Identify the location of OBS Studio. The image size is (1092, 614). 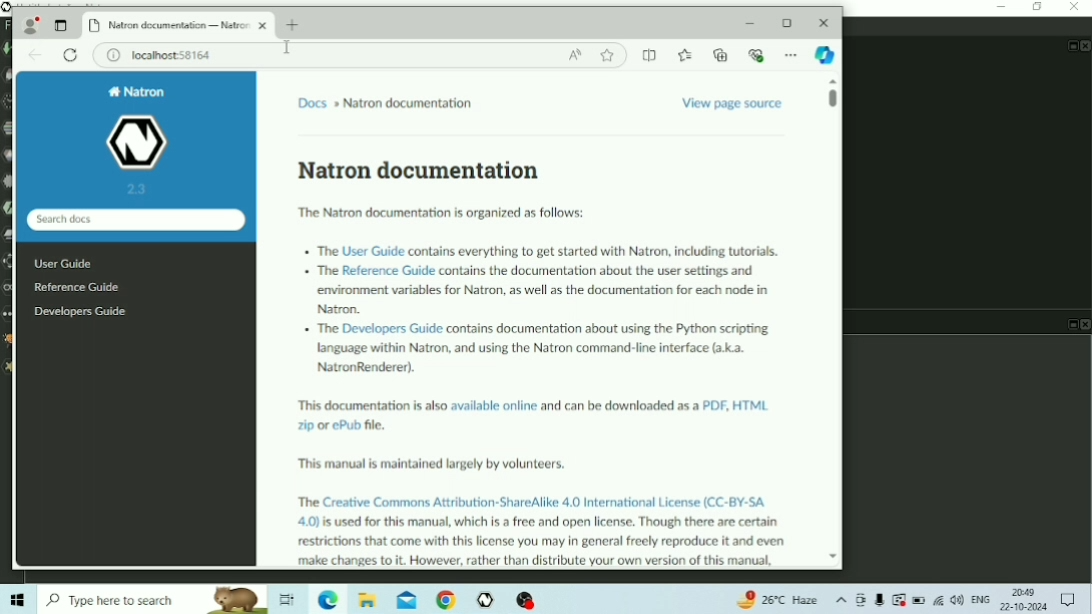
(529, 600).